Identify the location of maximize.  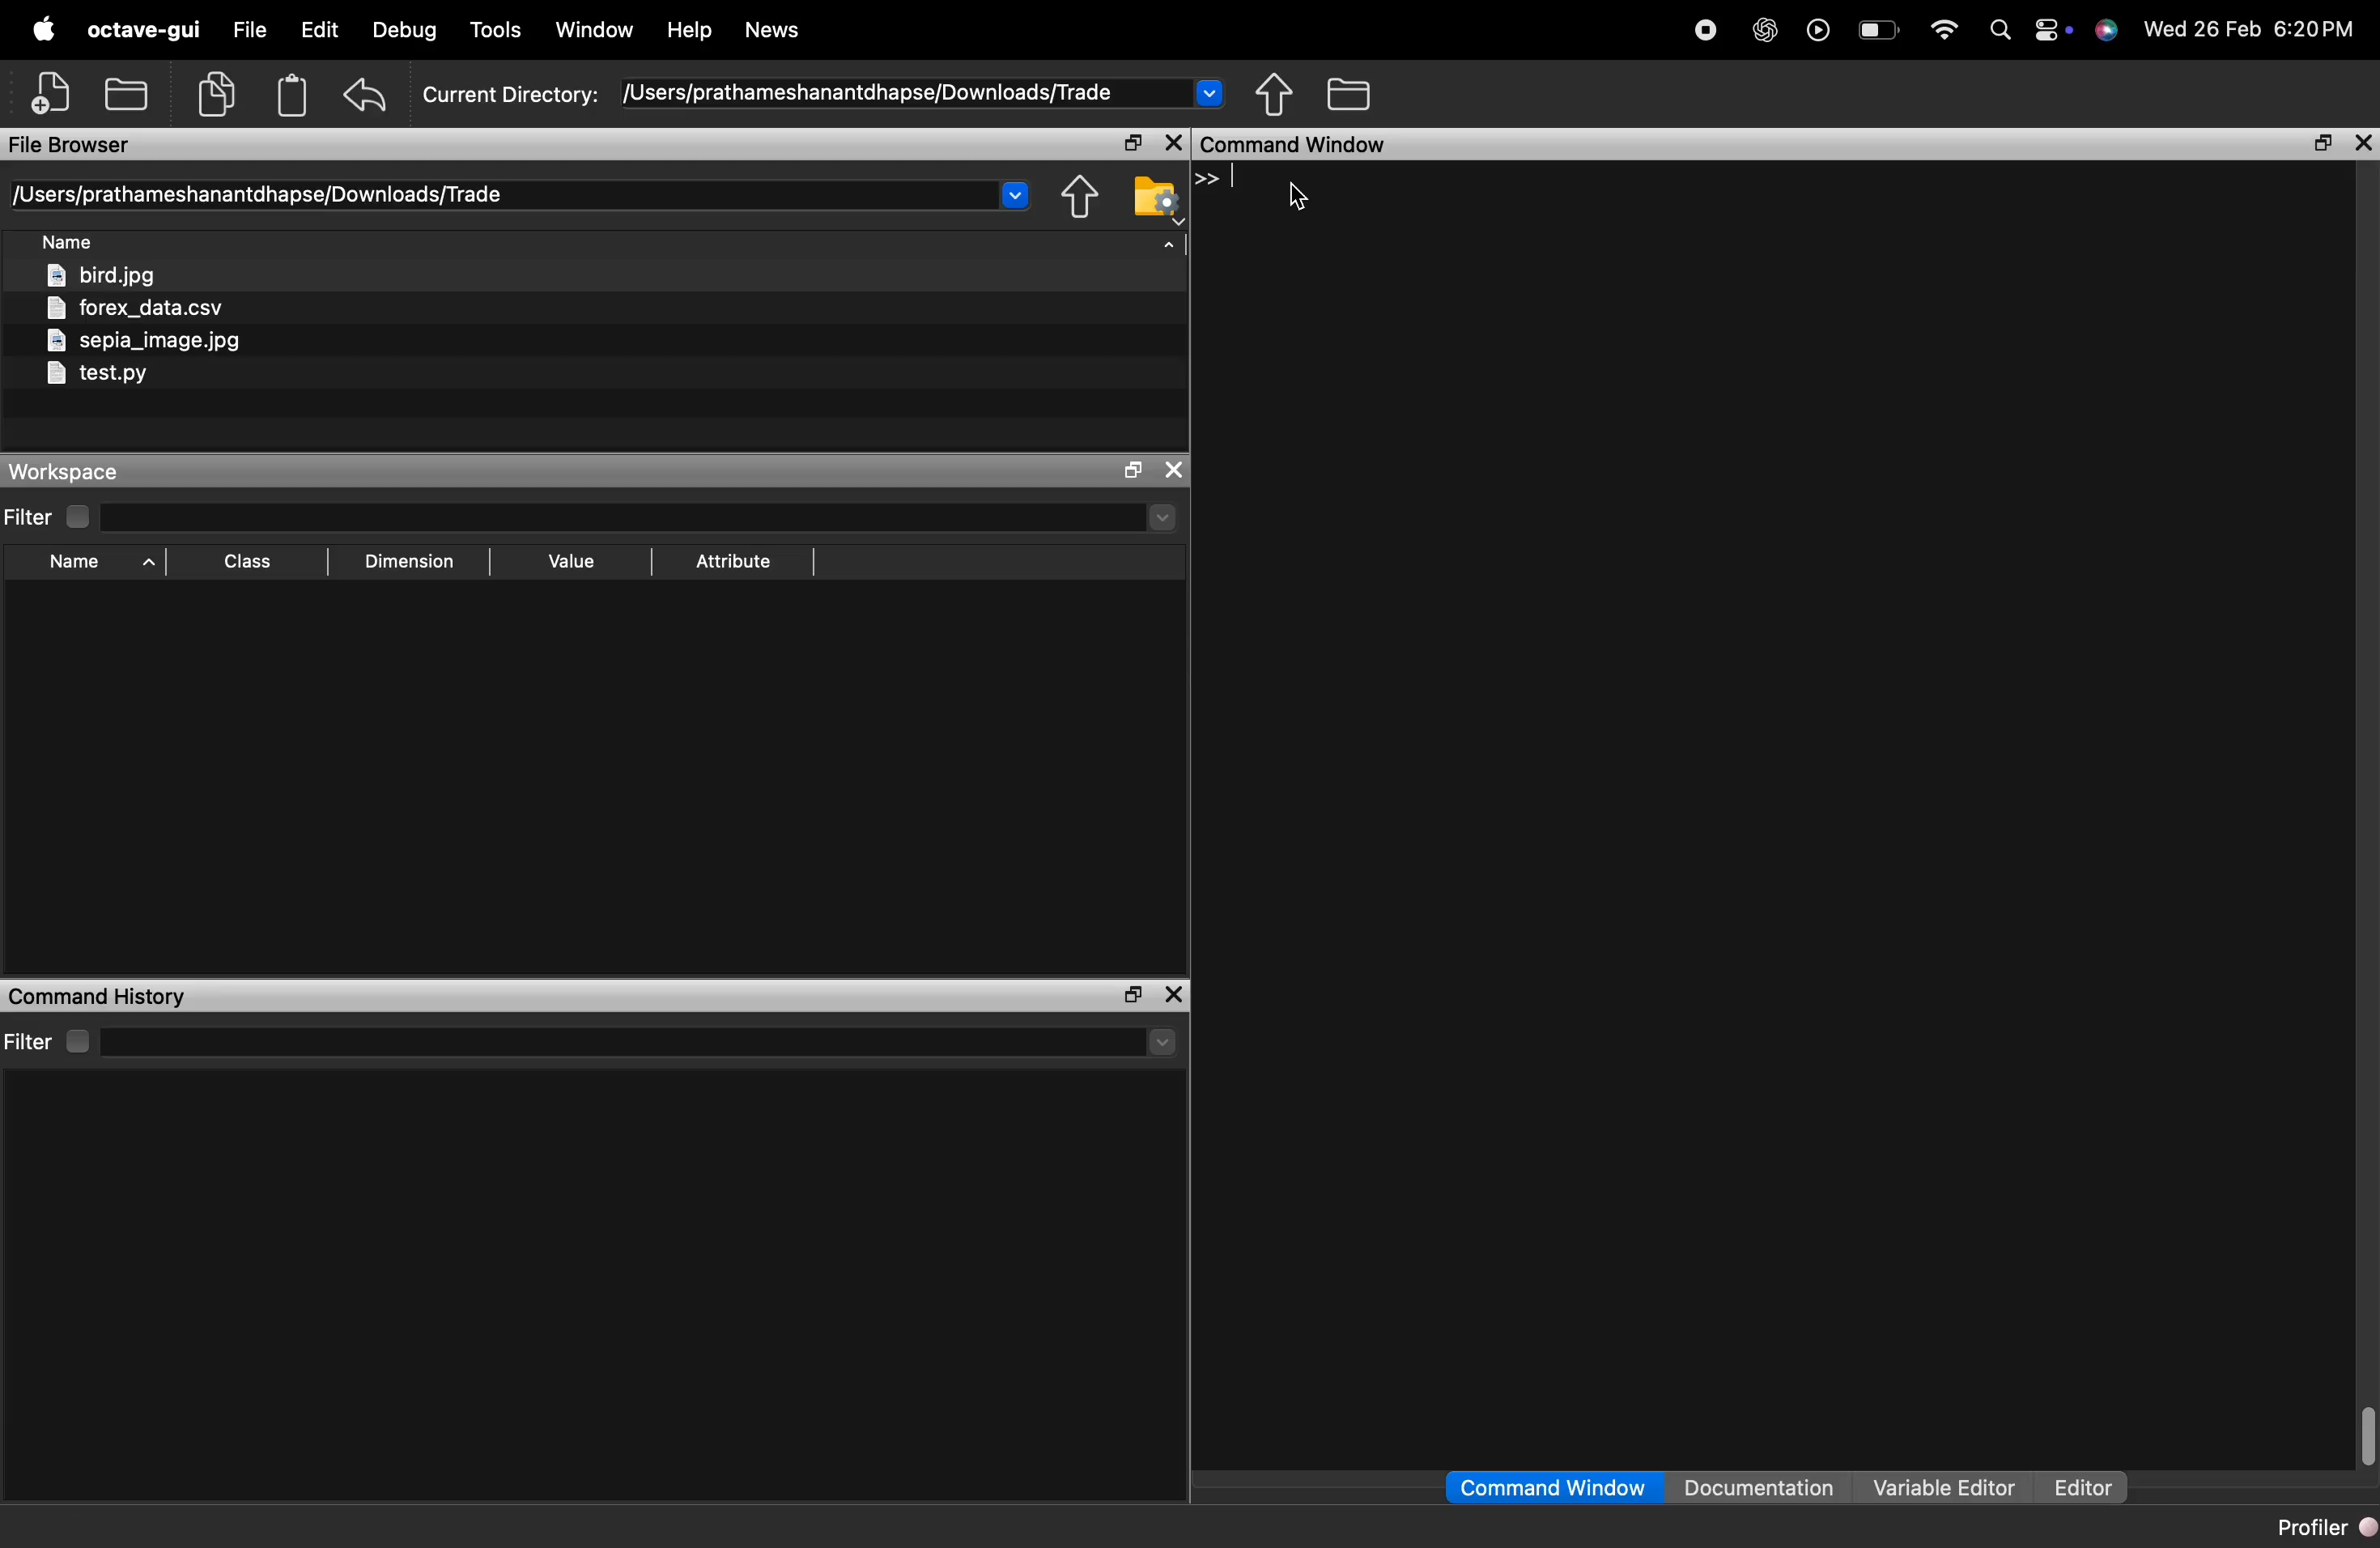
(2323, 143).